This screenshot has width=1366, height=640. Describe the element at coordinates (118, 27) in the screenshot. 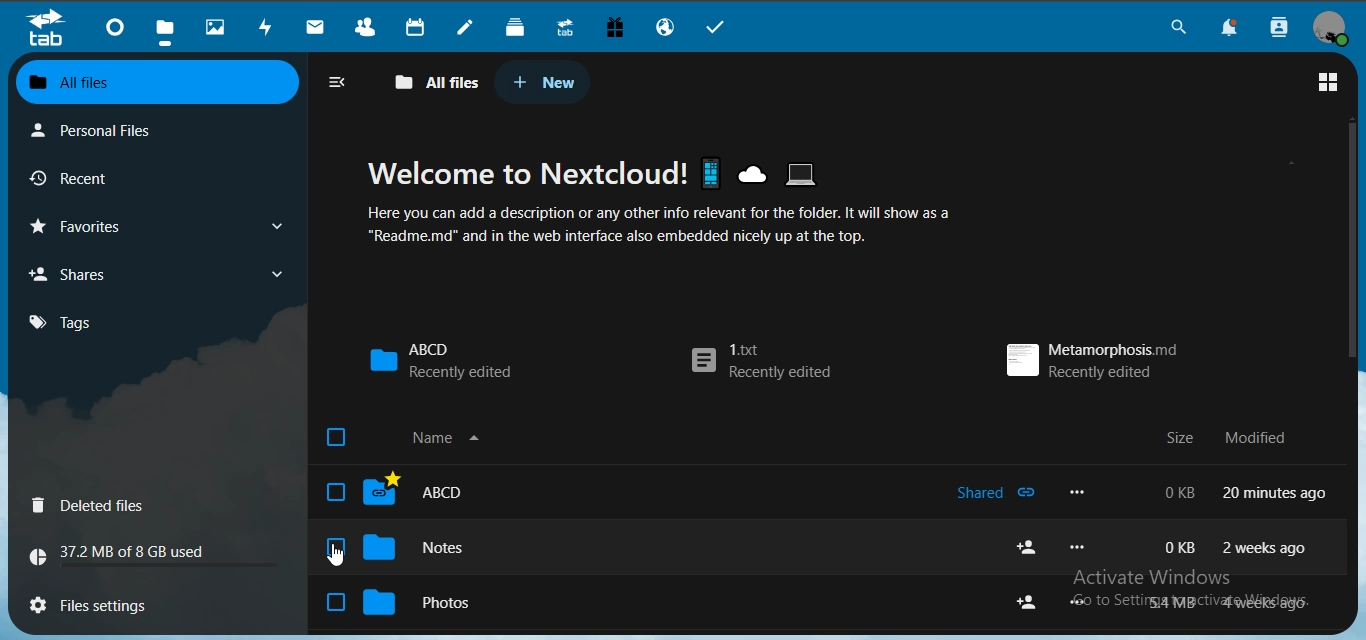

I see `dashboard` at that location.